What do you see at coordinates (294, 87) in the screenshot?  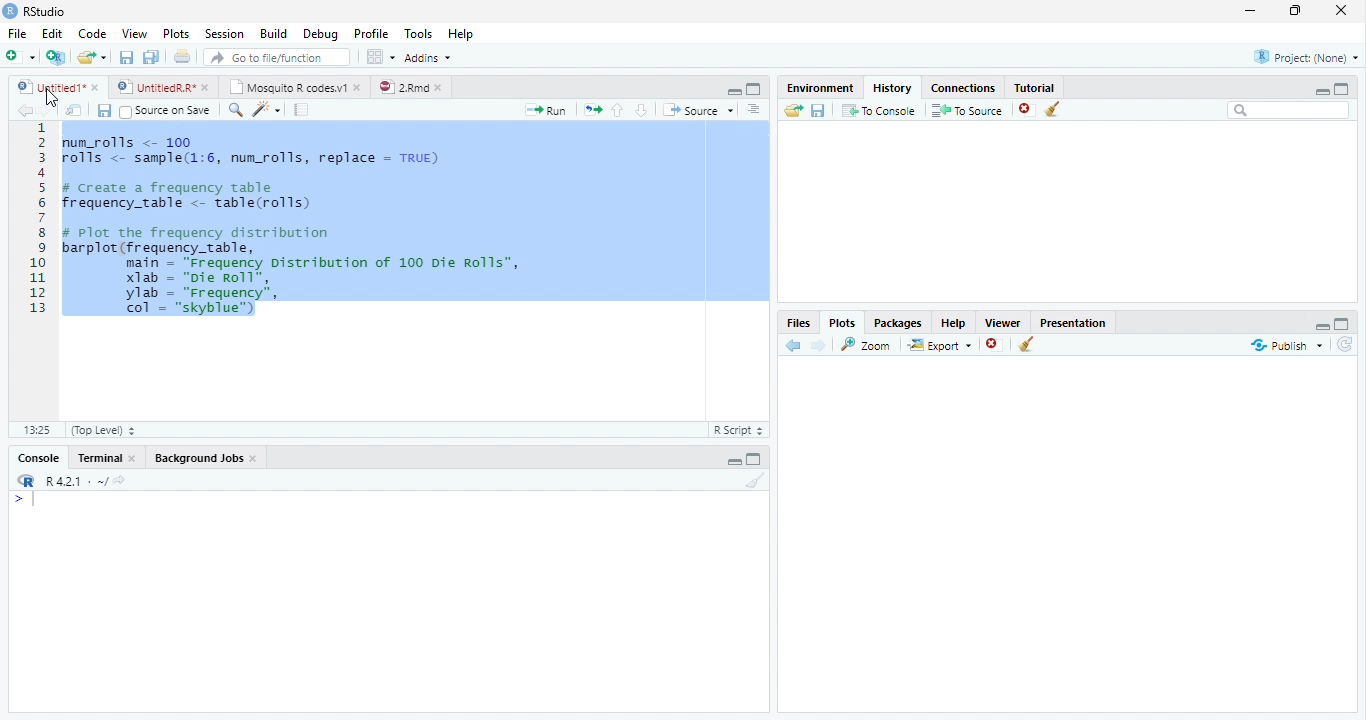 I see `| Mosquito R codesv1` at bounding box center [294, 87].